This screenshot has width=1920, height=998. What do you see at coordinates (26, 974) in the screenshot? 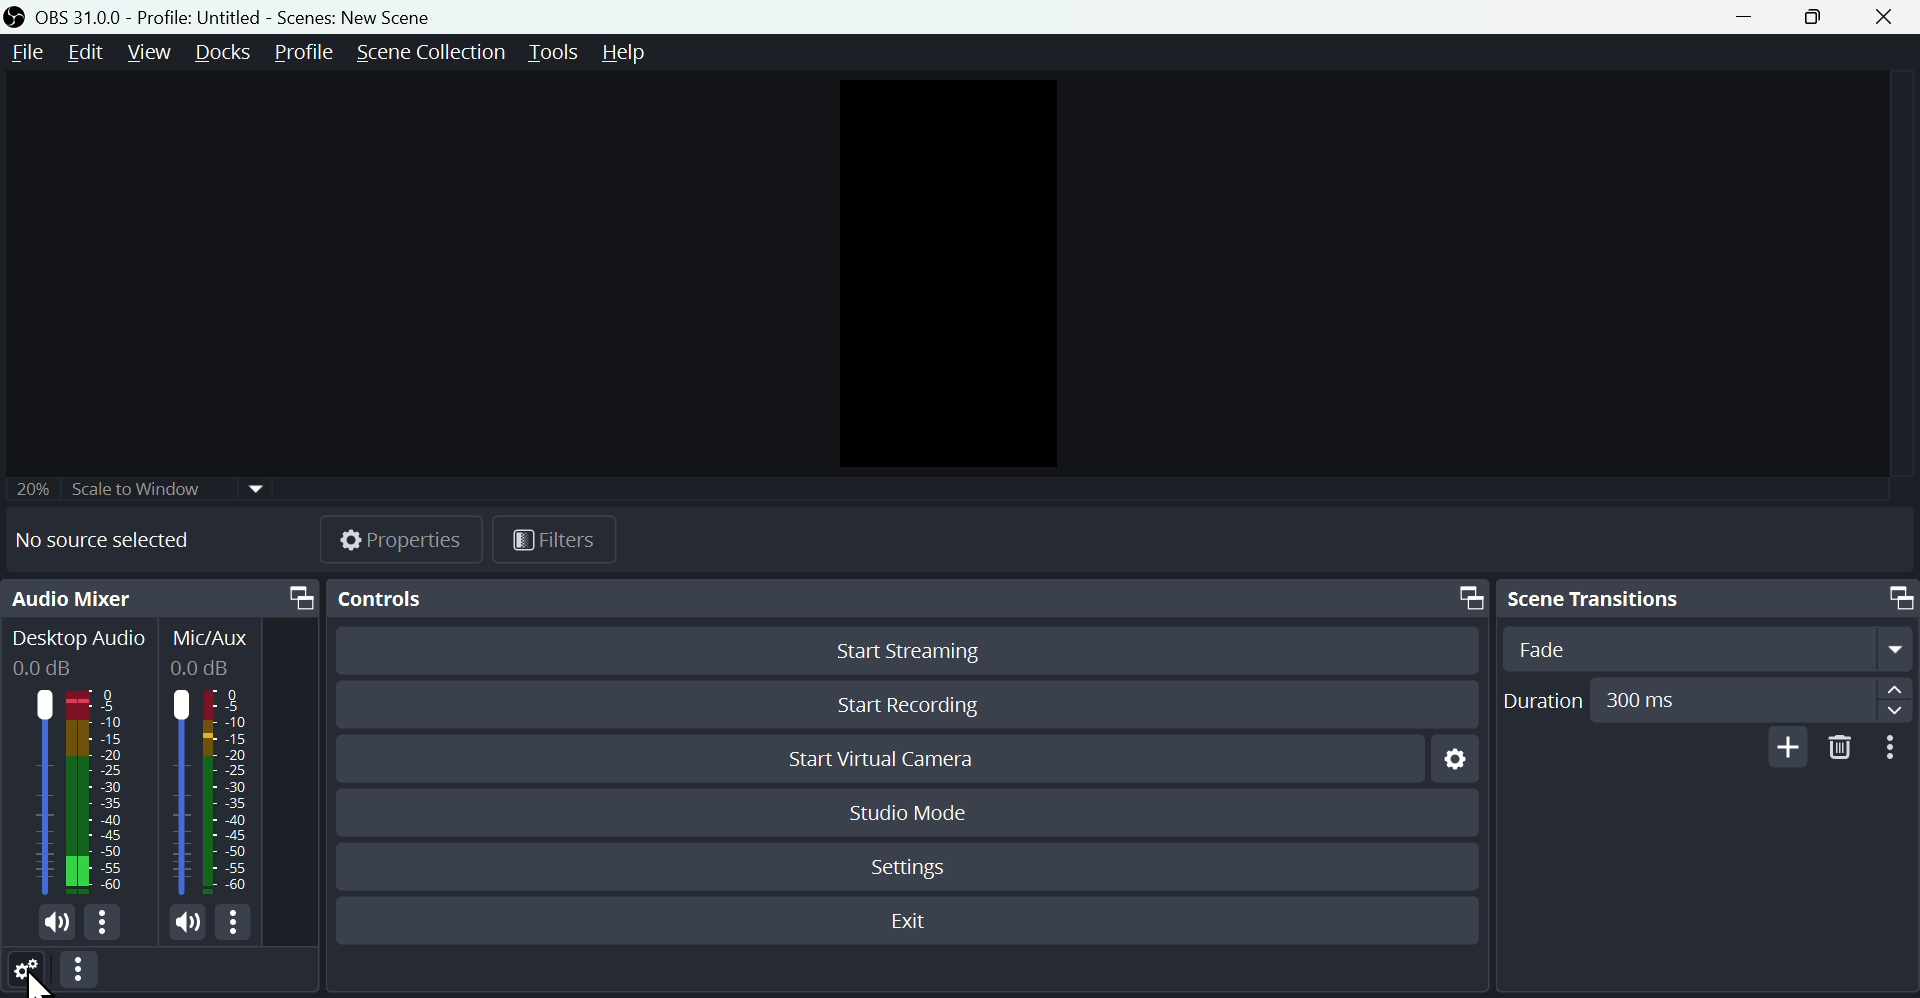
I see `Settings` at bounding box center [26, 974].